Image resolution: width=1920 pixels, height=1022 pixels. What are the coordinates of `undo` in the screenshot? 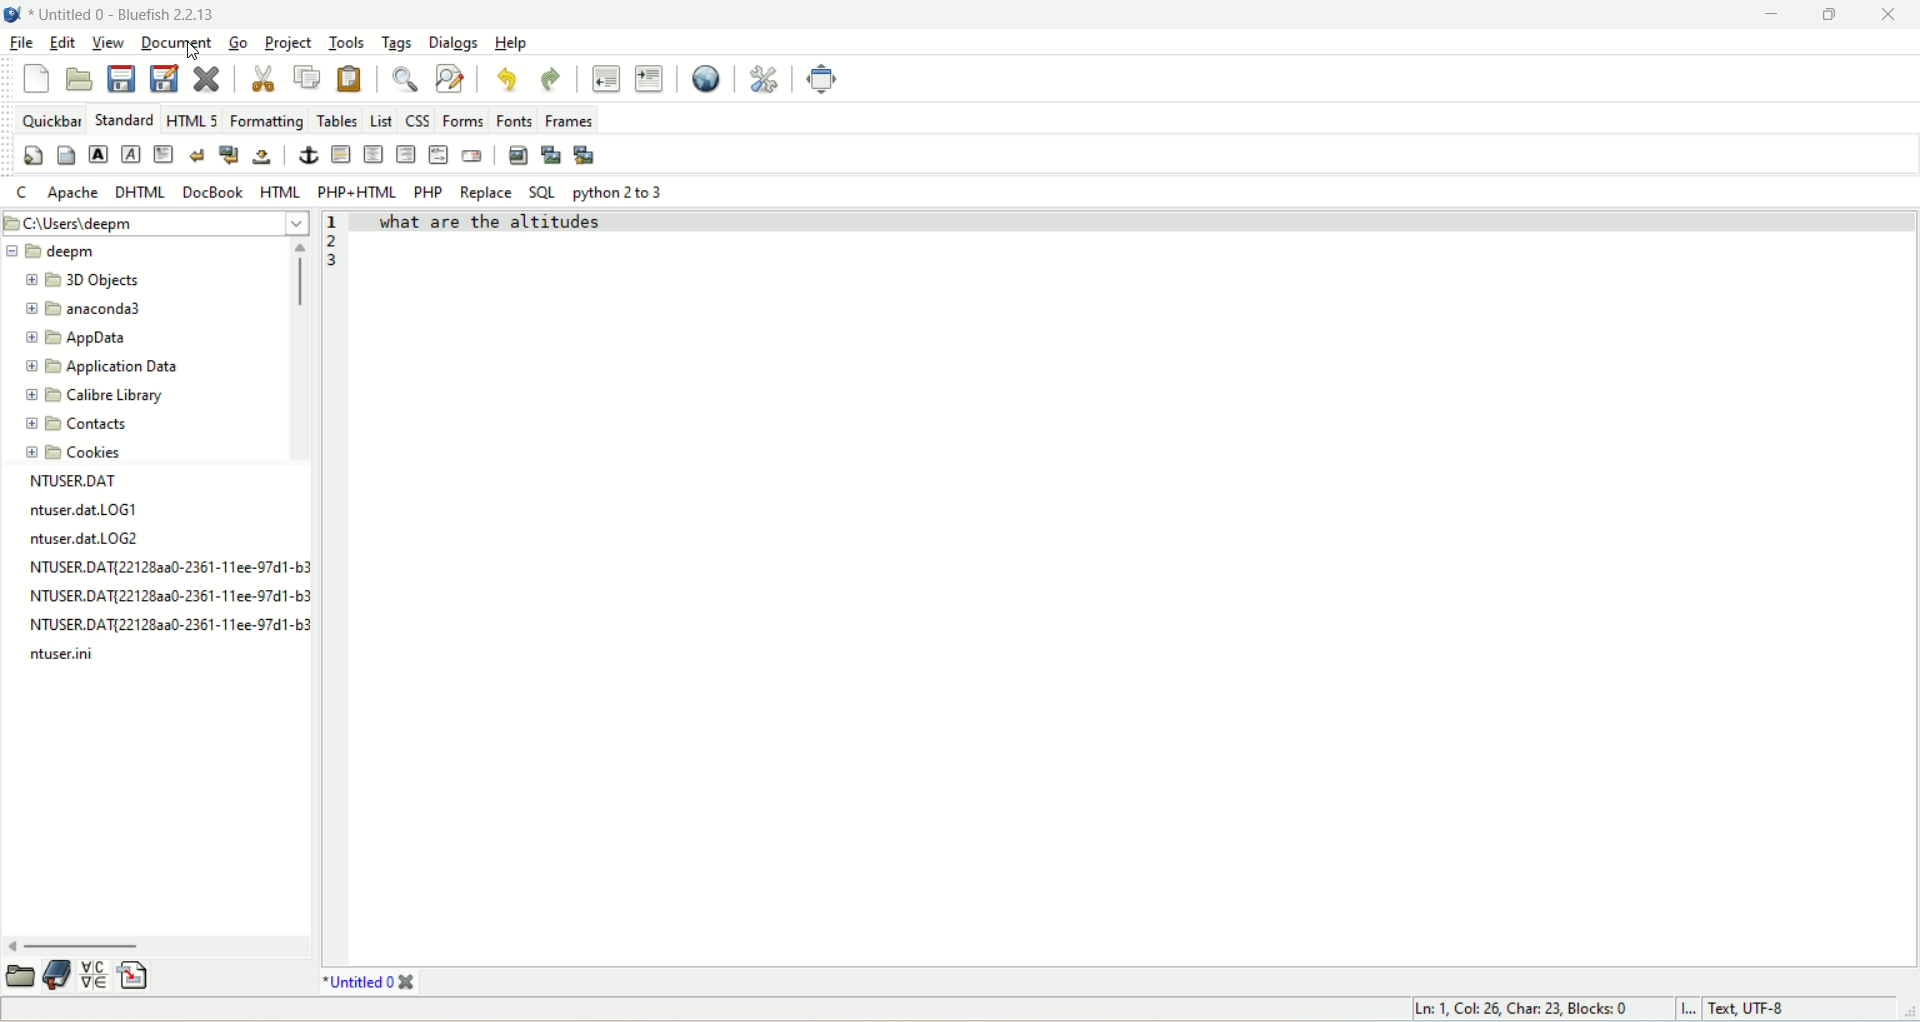 It's located at (505, 80).